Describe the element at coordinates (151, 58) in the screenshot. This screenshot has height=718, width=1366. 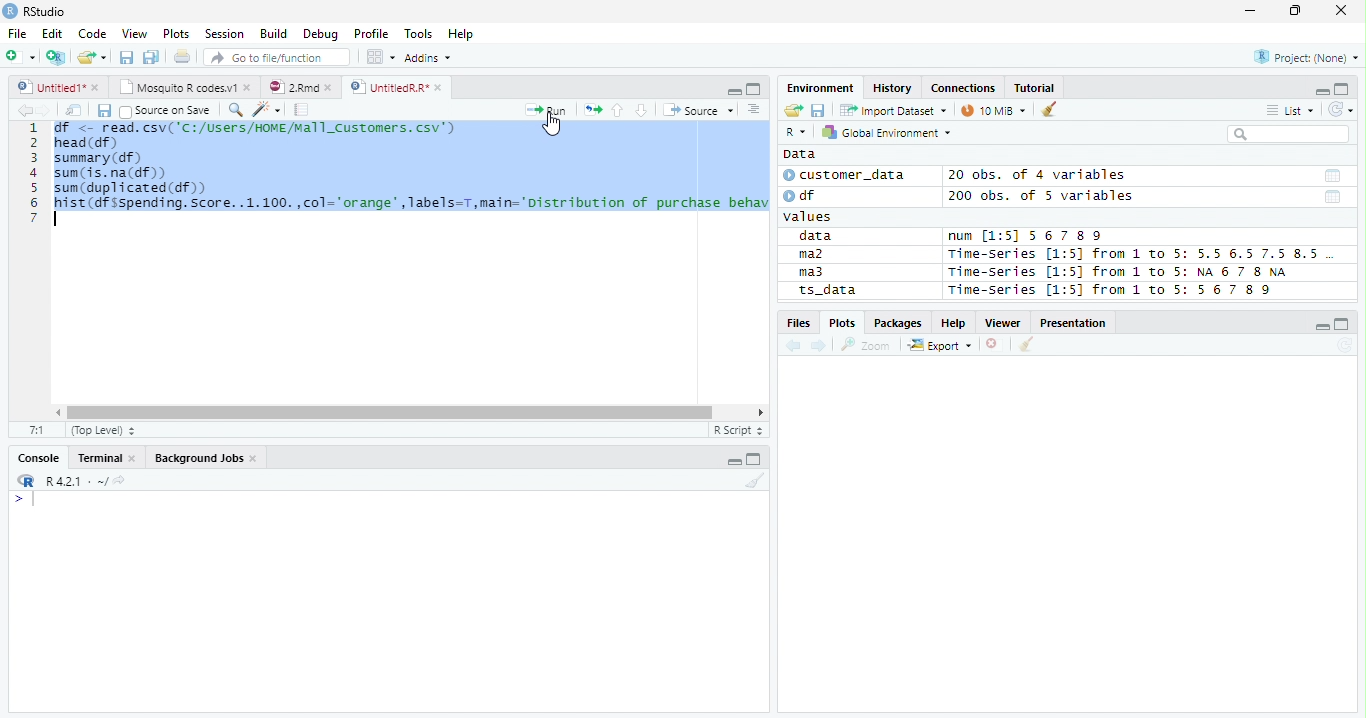
I see `Save all open documents` at that location.